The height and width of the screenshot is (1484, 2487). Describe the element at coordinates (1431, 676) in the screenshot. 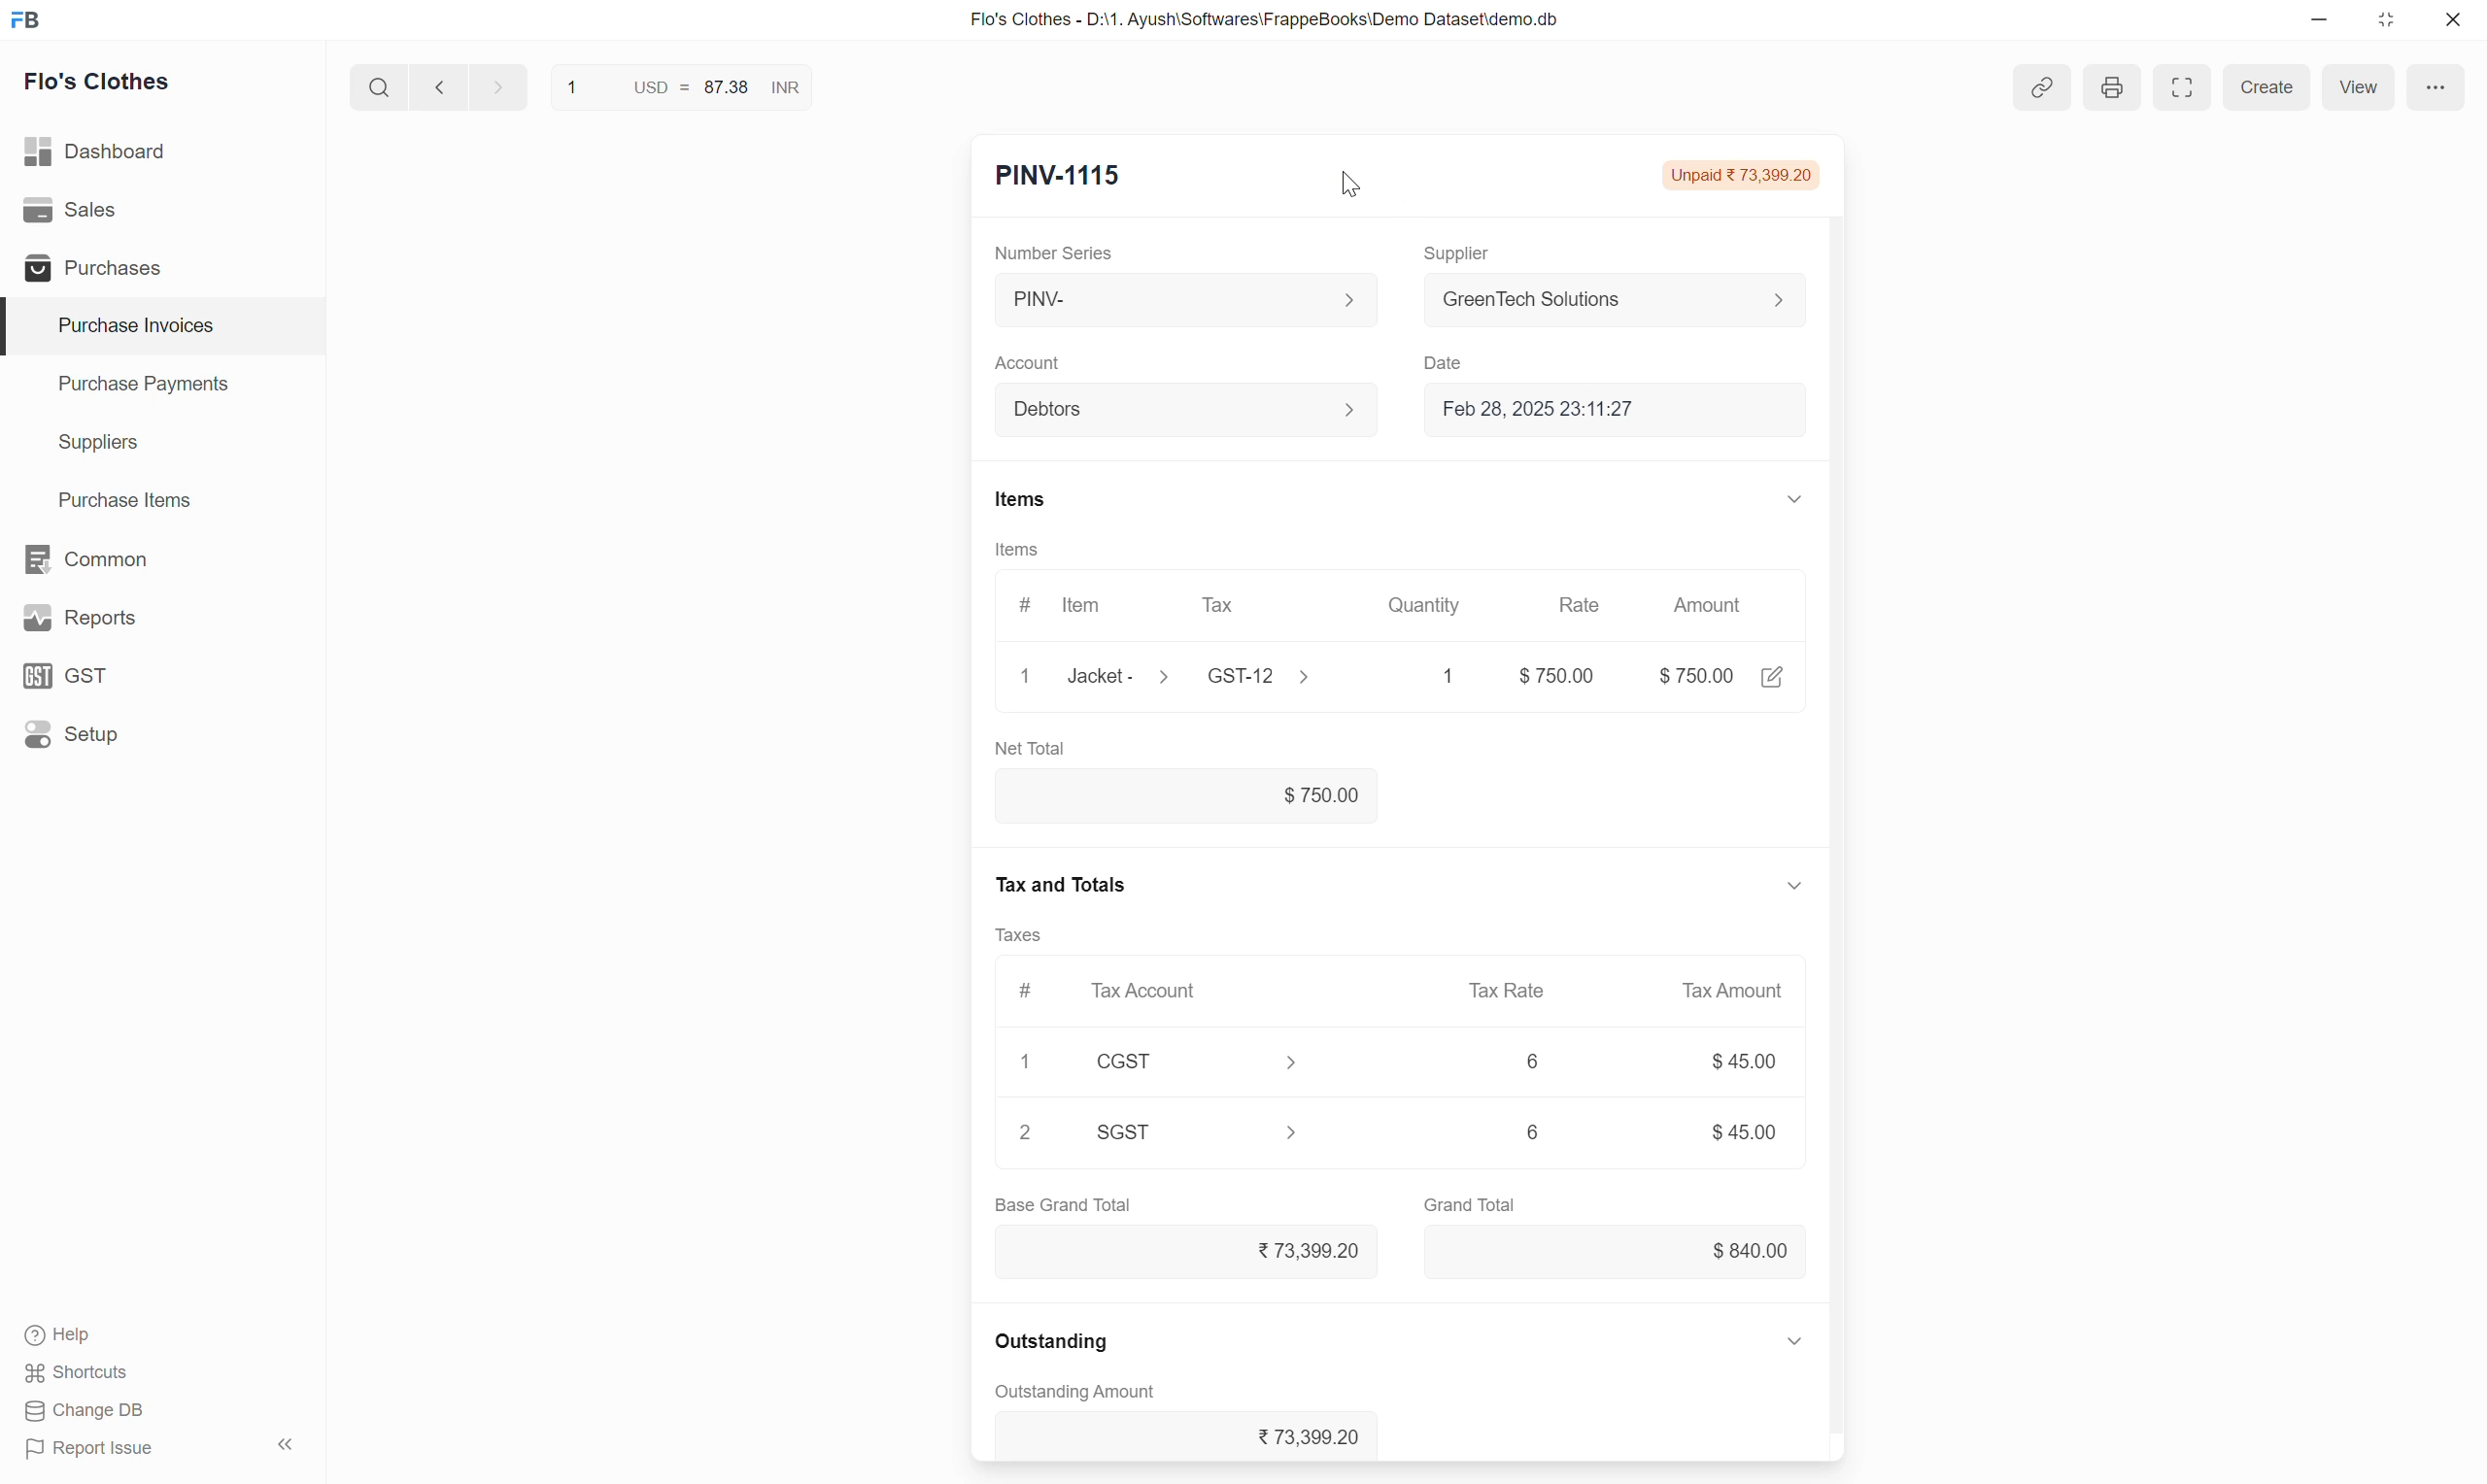

I see `1` at that location.